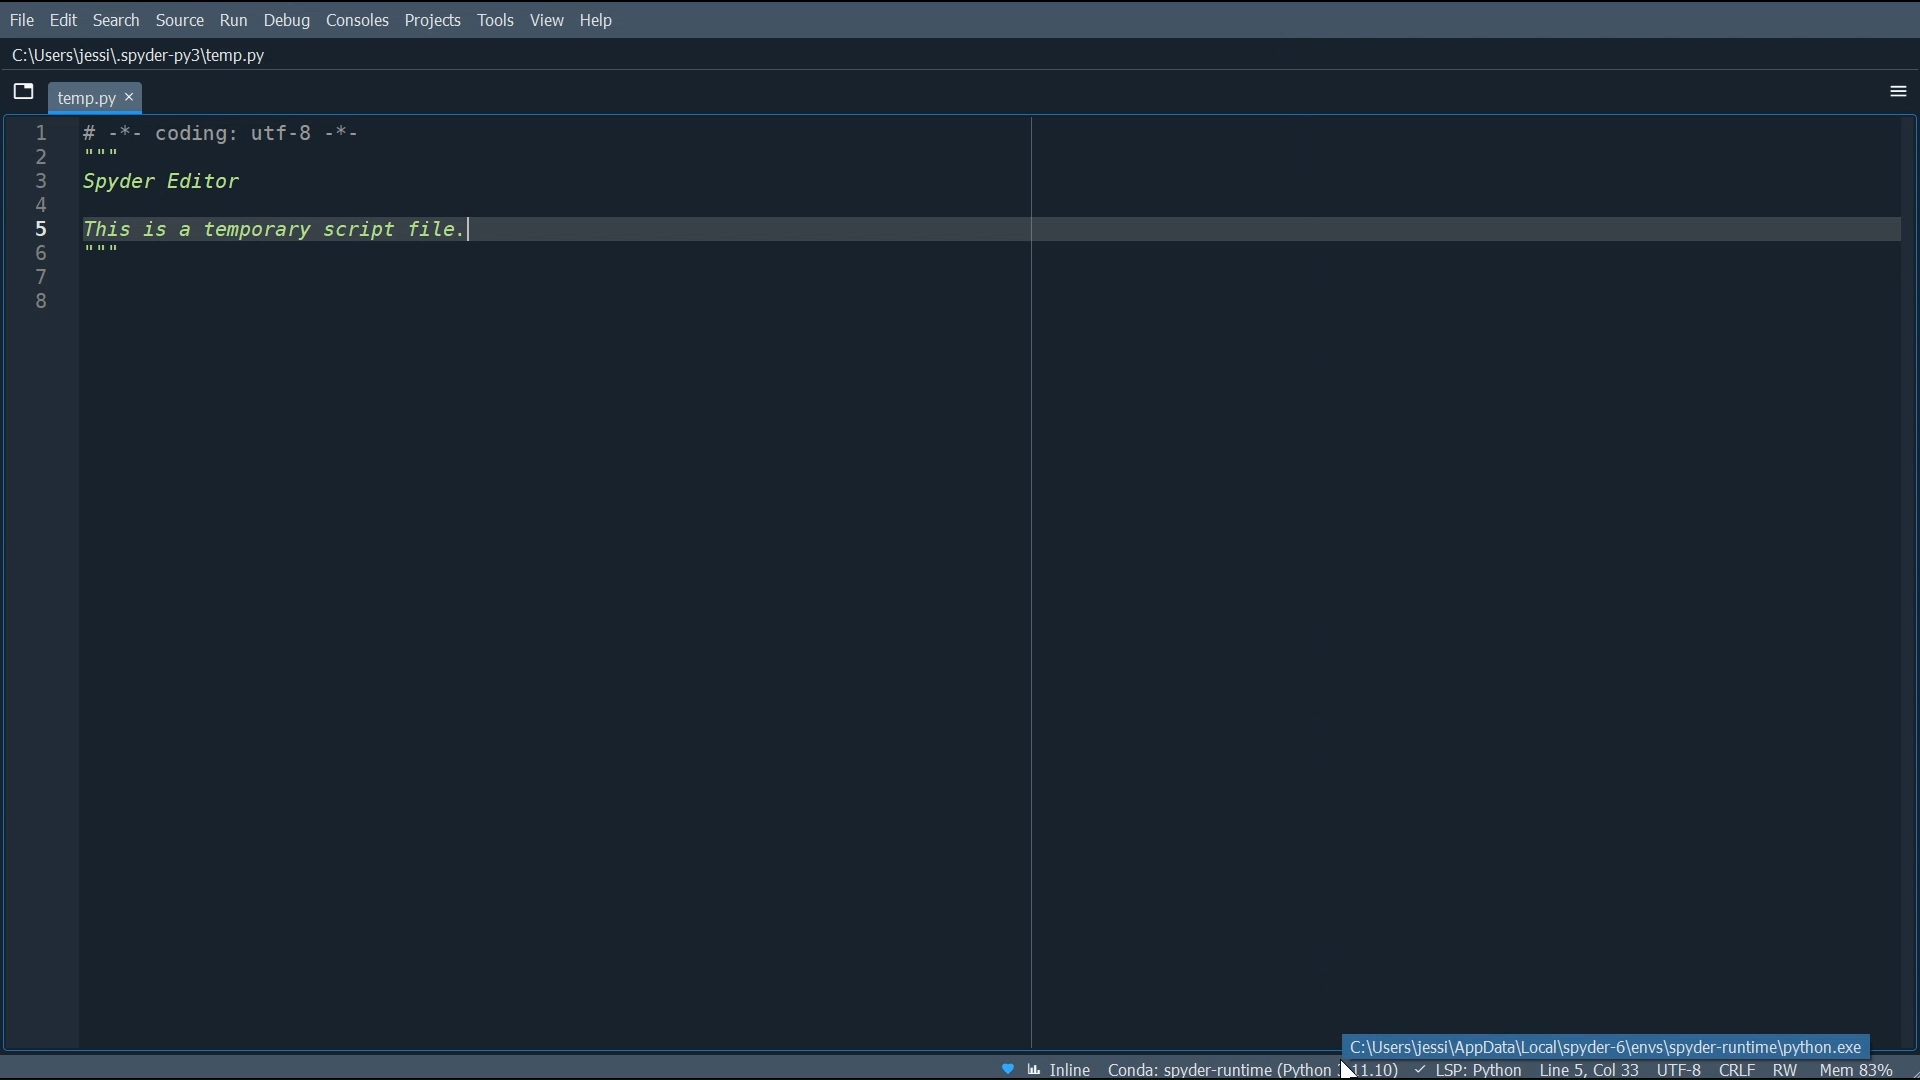 This screenshot has width=1920, height=1080. Describe the element at coordinates (118, 20) in the screenshot. I see `Search` at that location.